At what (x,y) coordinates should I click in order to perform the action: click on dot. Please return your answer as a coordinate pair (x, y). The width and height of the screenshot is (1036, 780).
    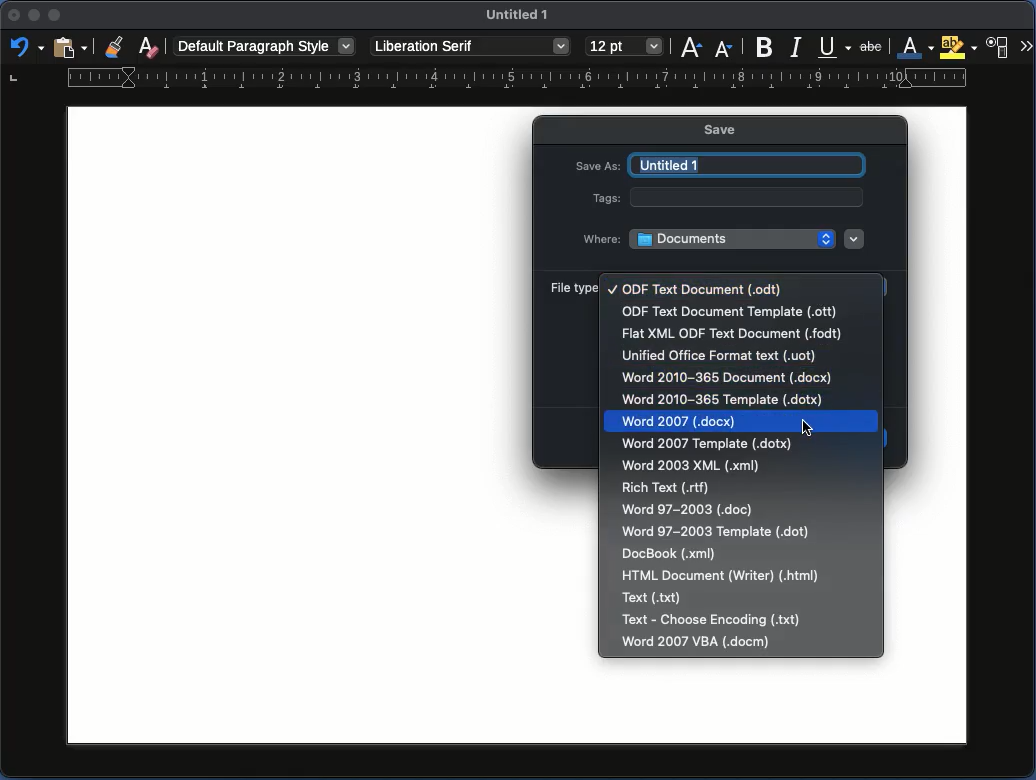
    Looking at the image, I should click on (716, 530).